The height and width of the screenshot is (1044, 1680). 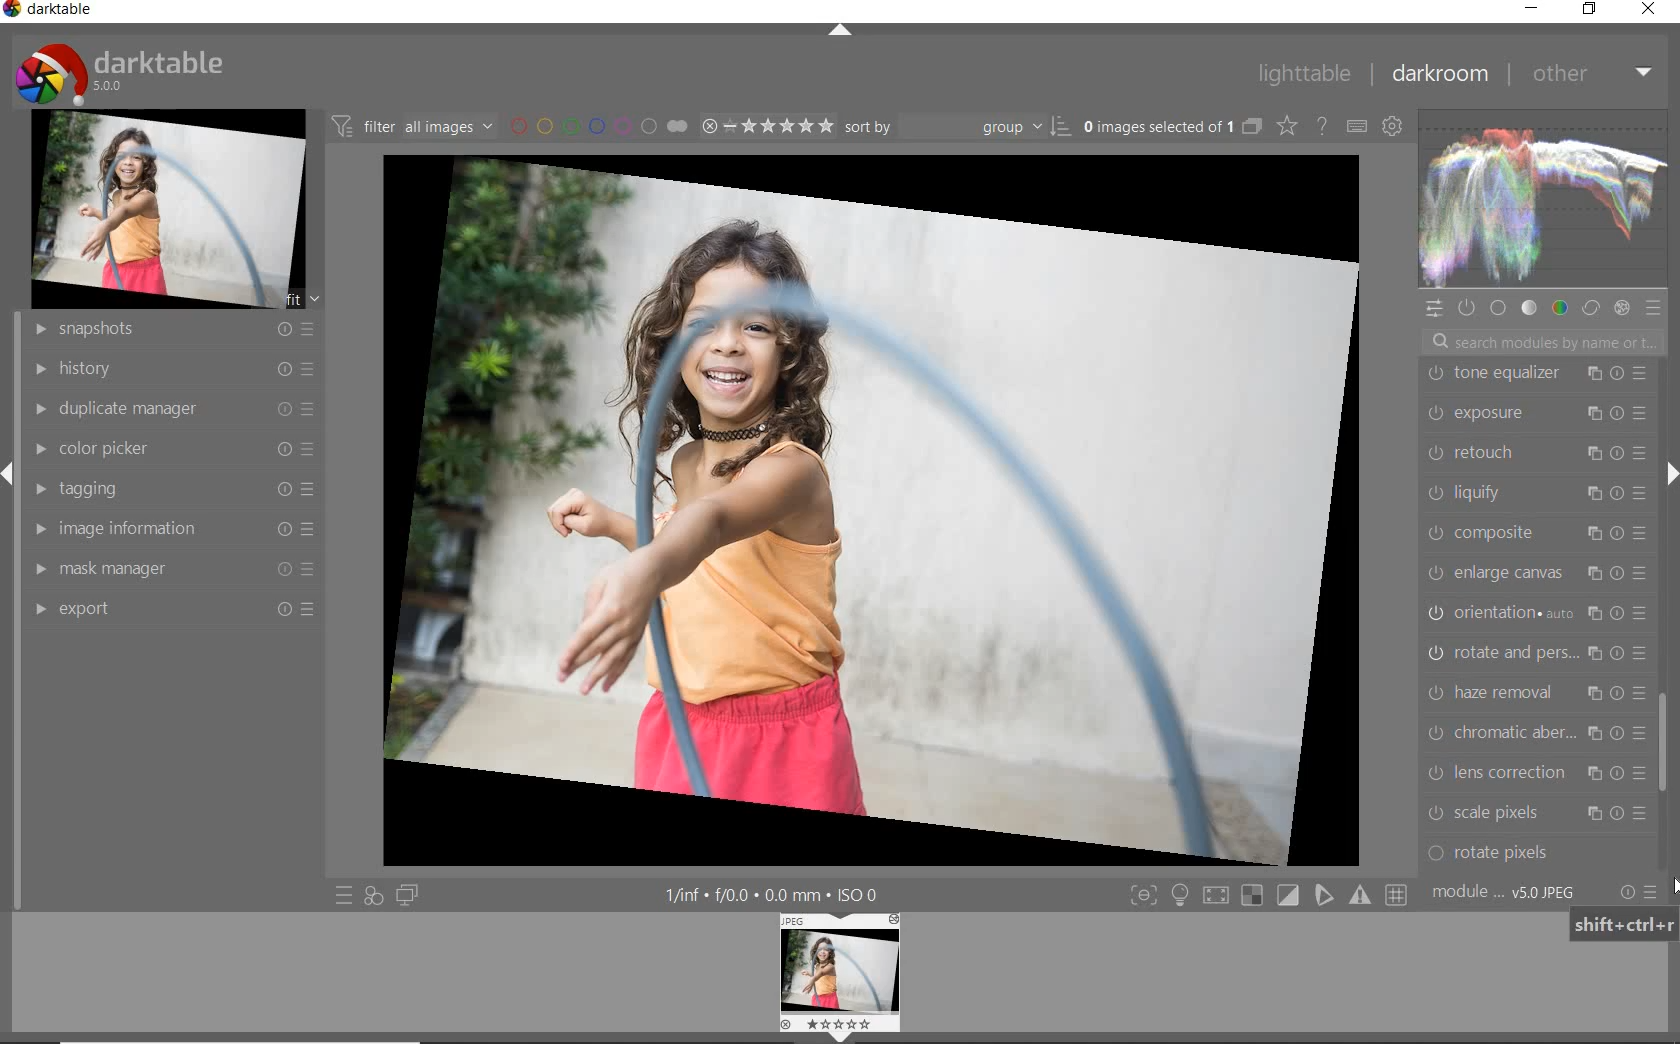 I want to click on change type of overlay, so click(x=1289, y=128).